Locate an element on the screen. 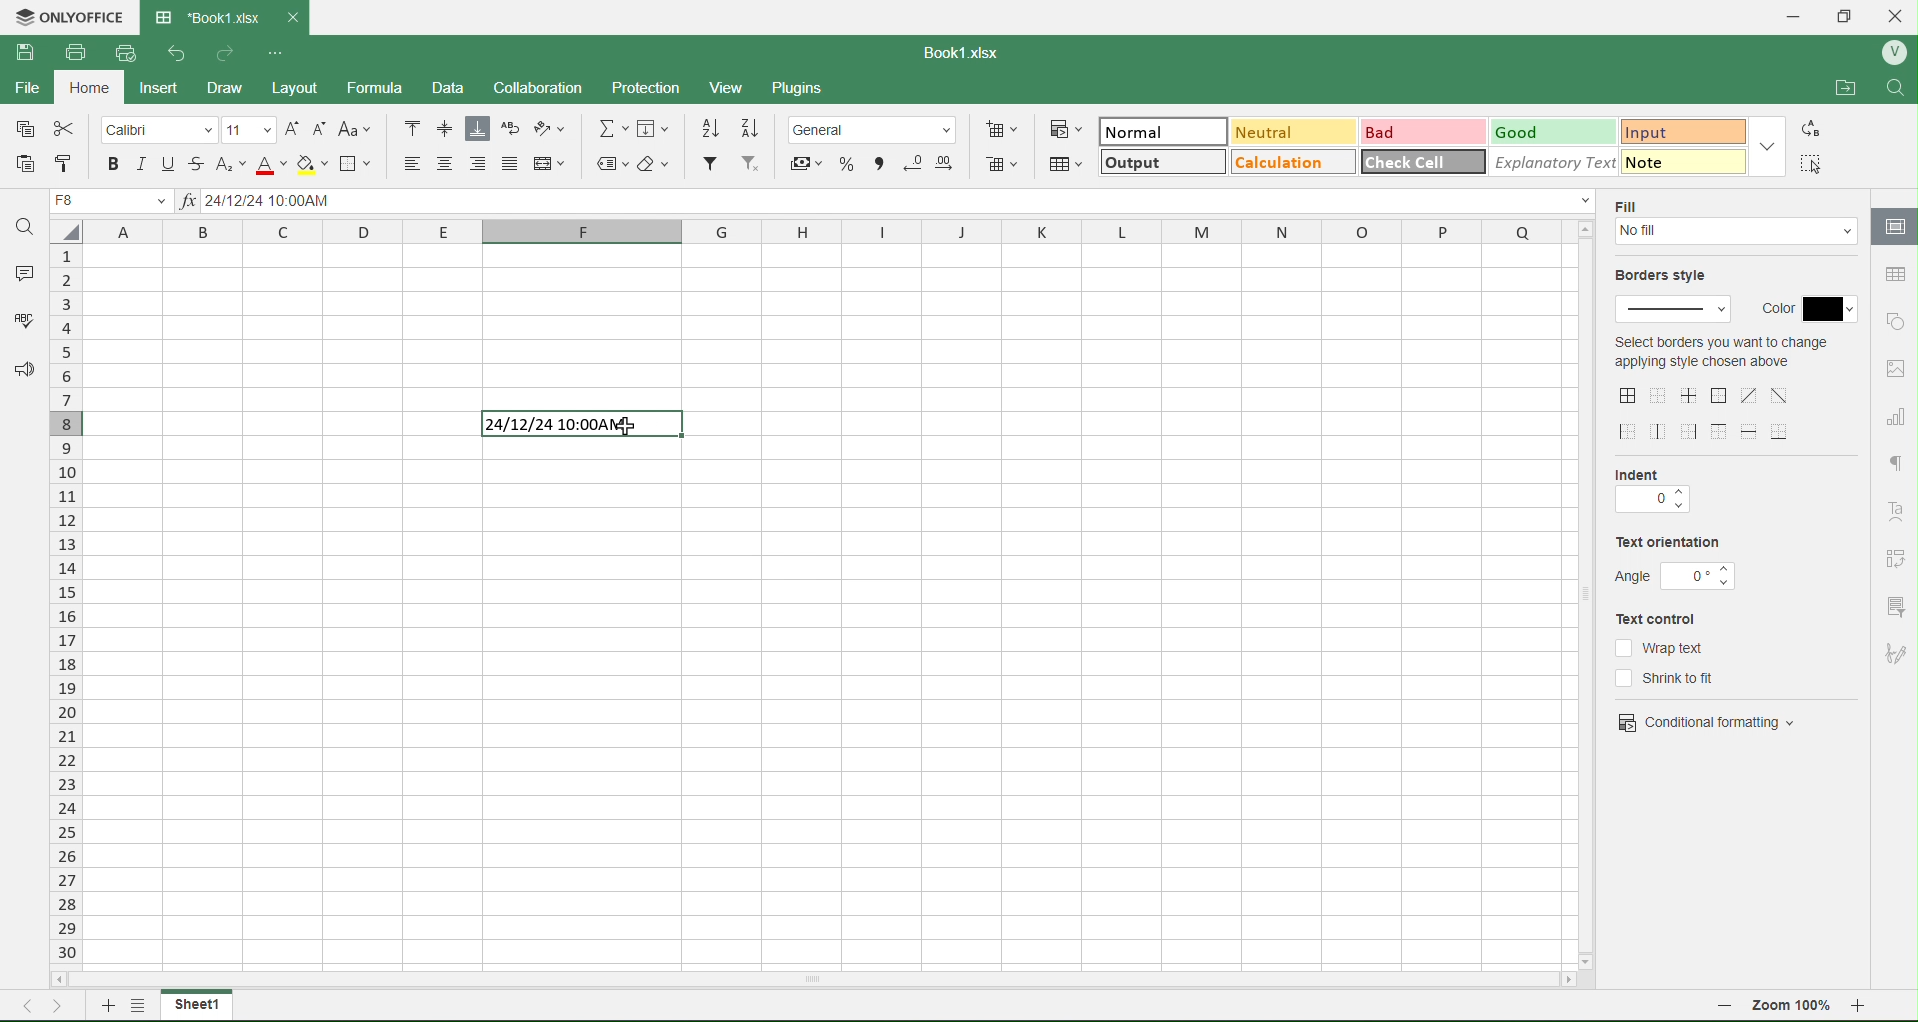 This screenshot has width=1918, height=1022. Justified is located at coordinates (511, 164).